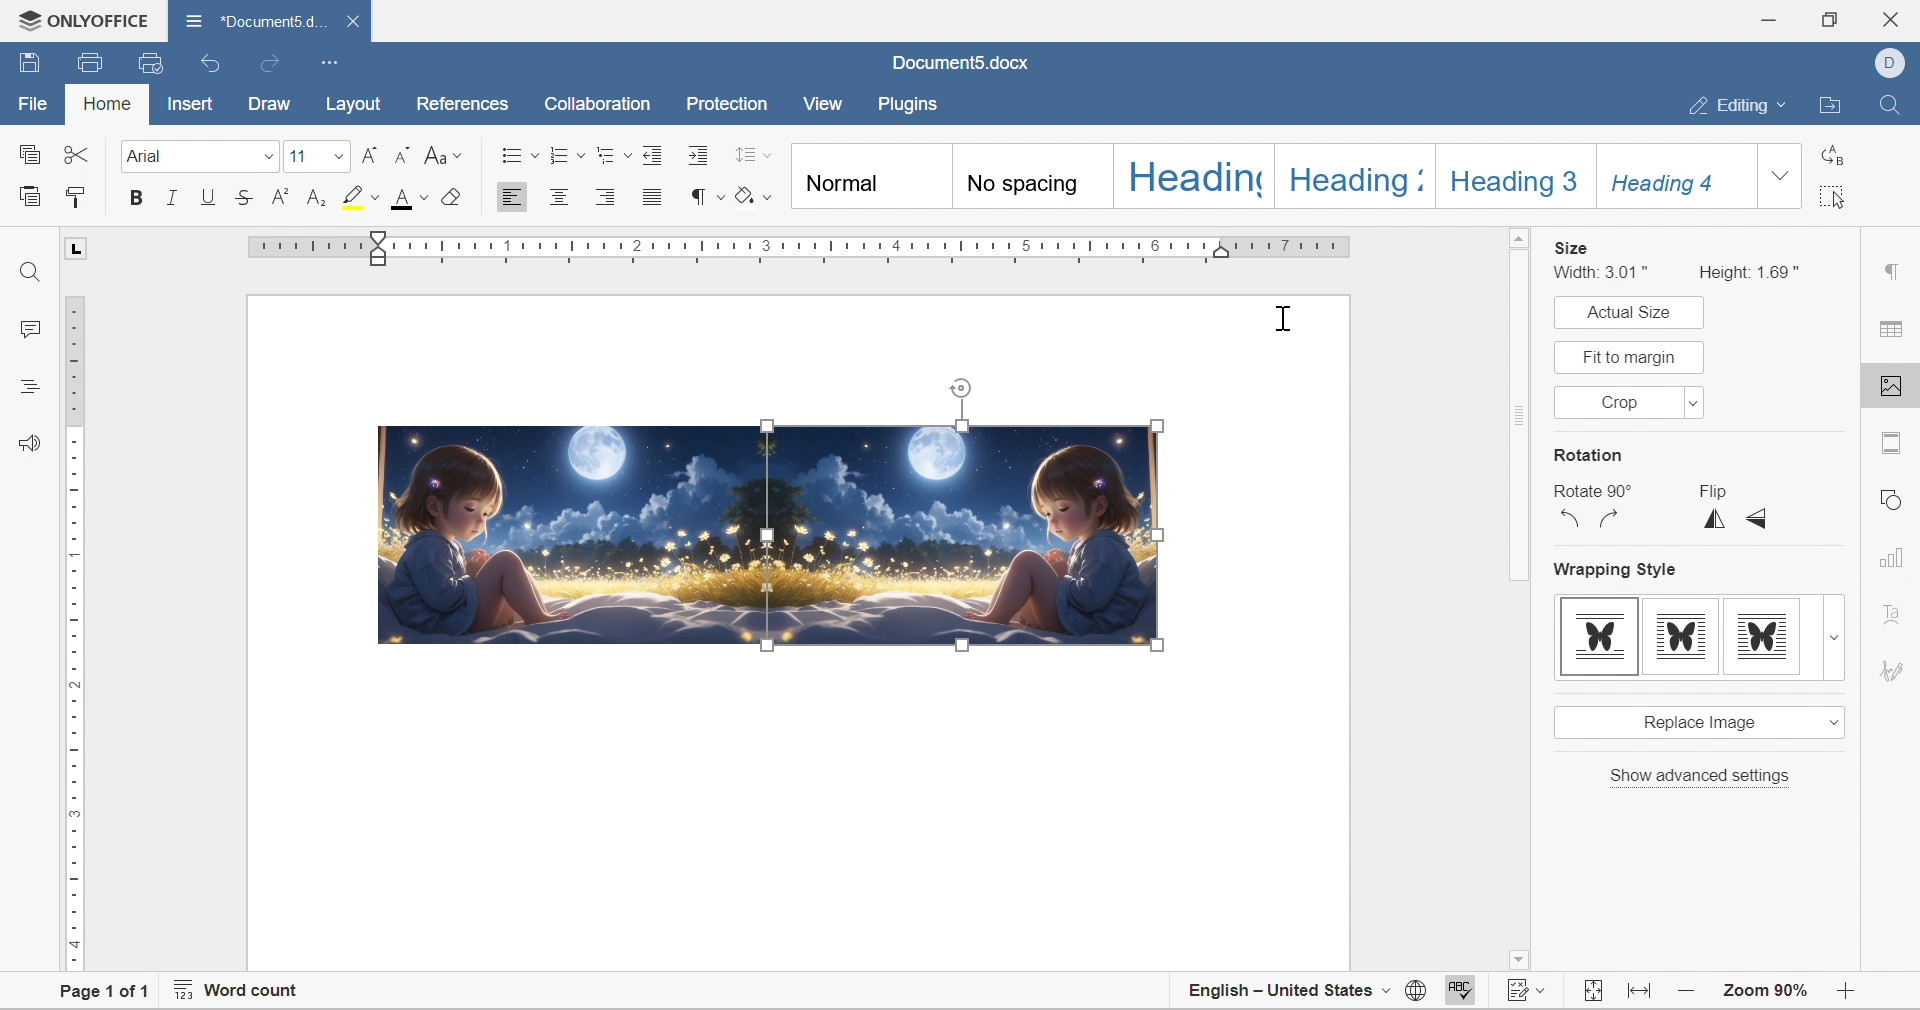 This screenshot has height=1010, width=1920. Describe the element at coordinates (655, 154) in the screenshot. I see `decrease indent` at that location.